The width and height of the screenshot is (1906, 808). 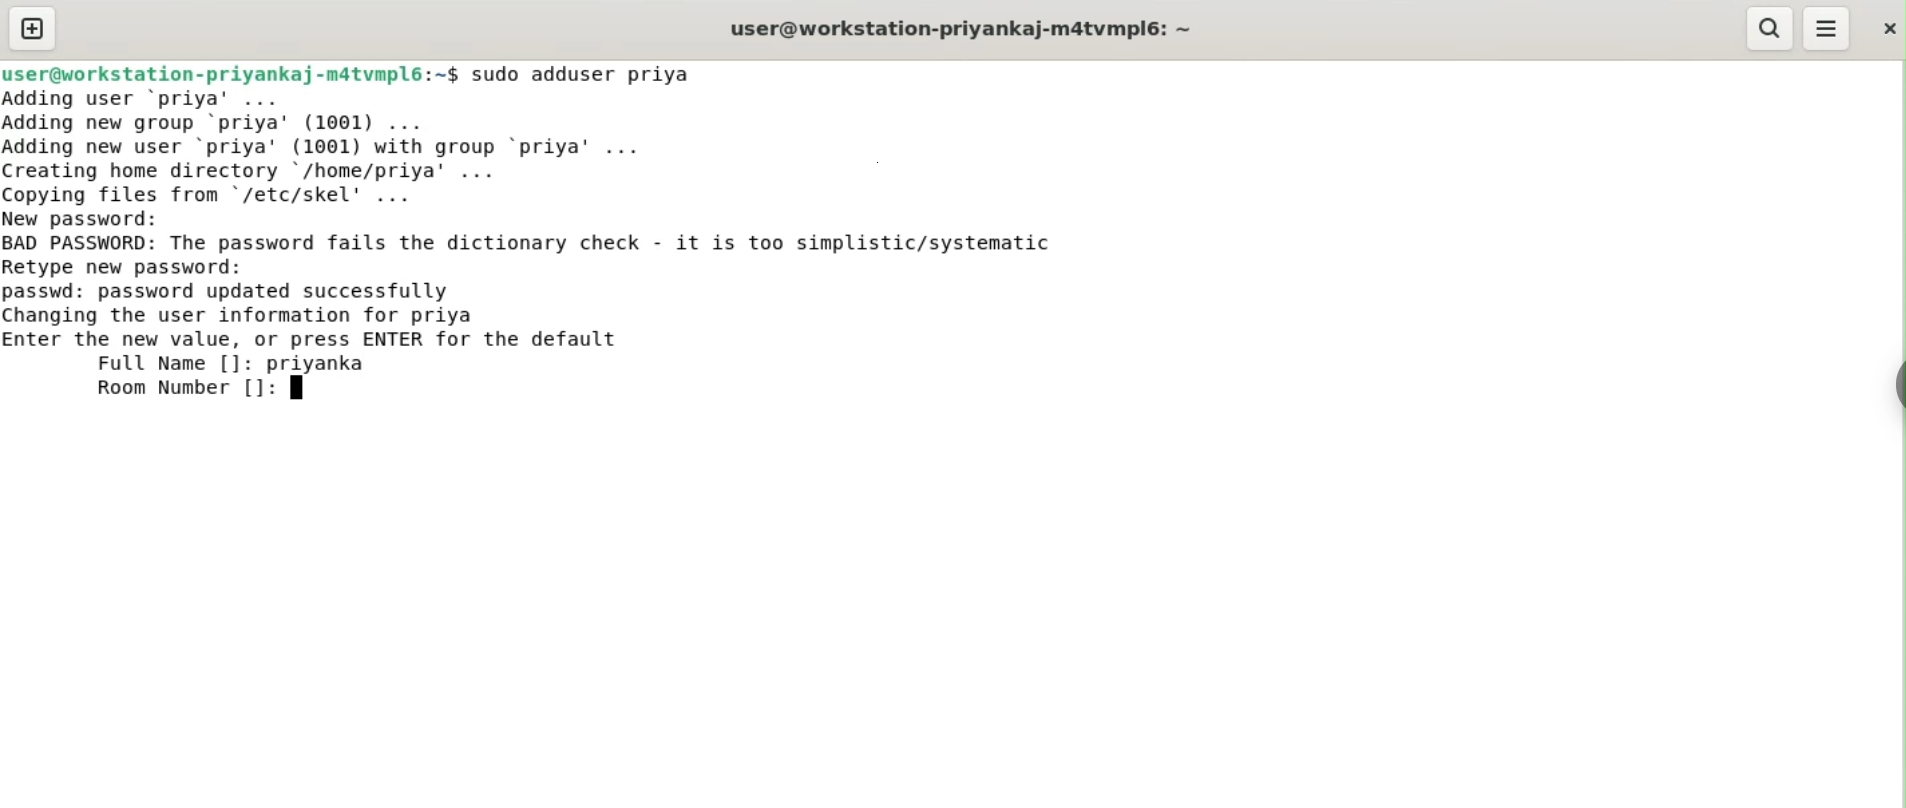 I want to click on Room Number []: , so click(x=194, y=388).